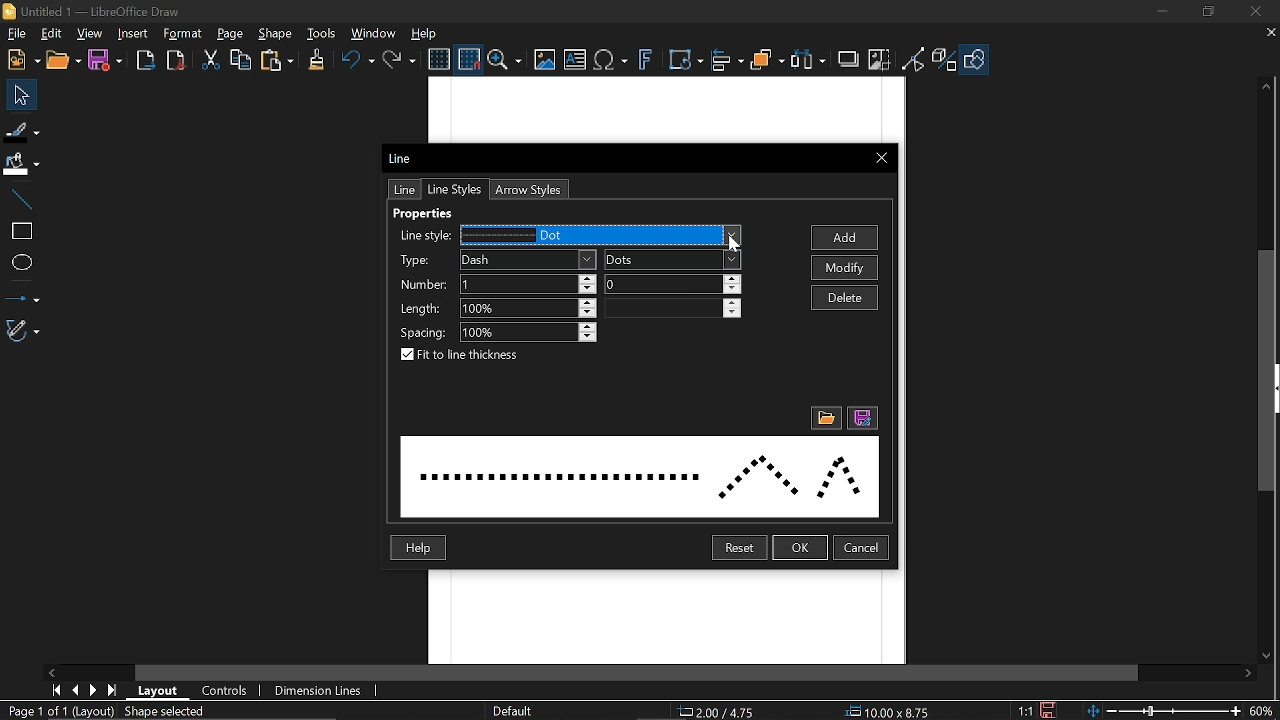 This screenshot has height=720, width=1280. What do you see at coordinates (543, 61) in the screenshot?
I see `Insert image` at bounding box center [543, 61].